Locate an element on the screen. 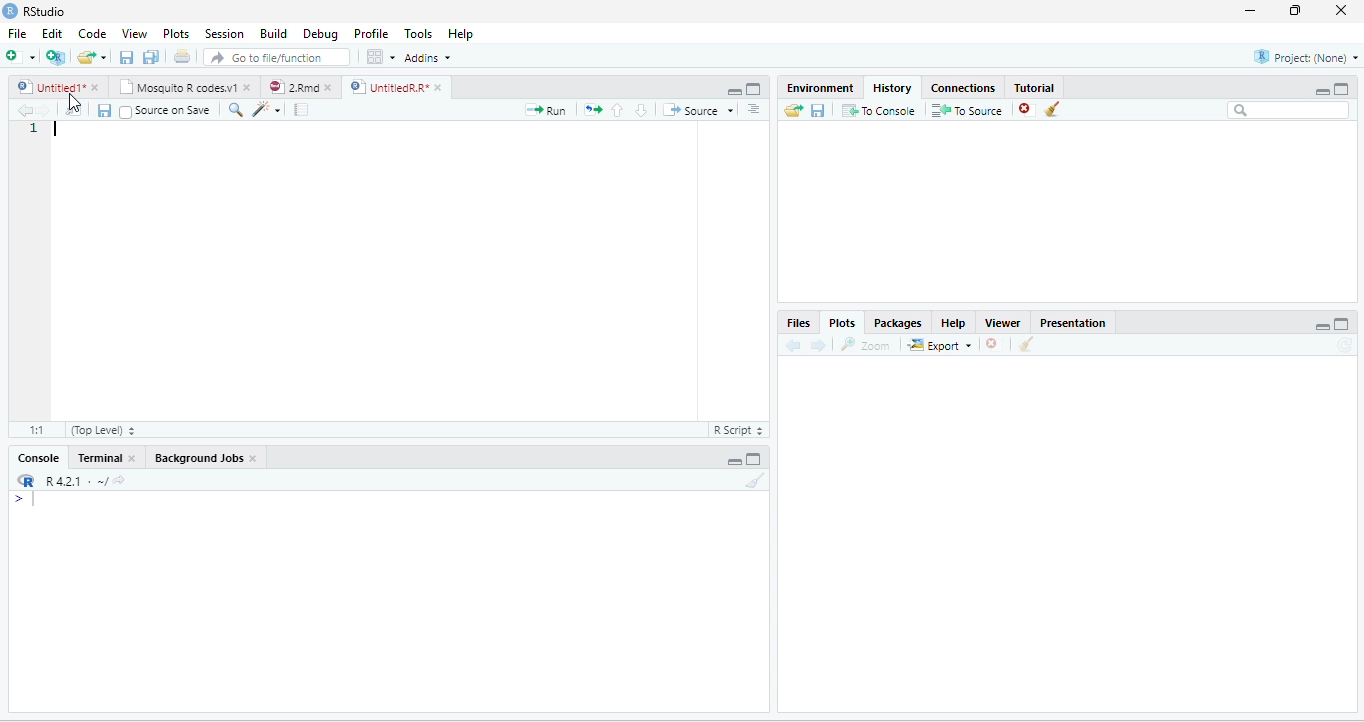 The width and height of the screenshot is (1364, 722). Create a project is located at coordinates (57, 55).